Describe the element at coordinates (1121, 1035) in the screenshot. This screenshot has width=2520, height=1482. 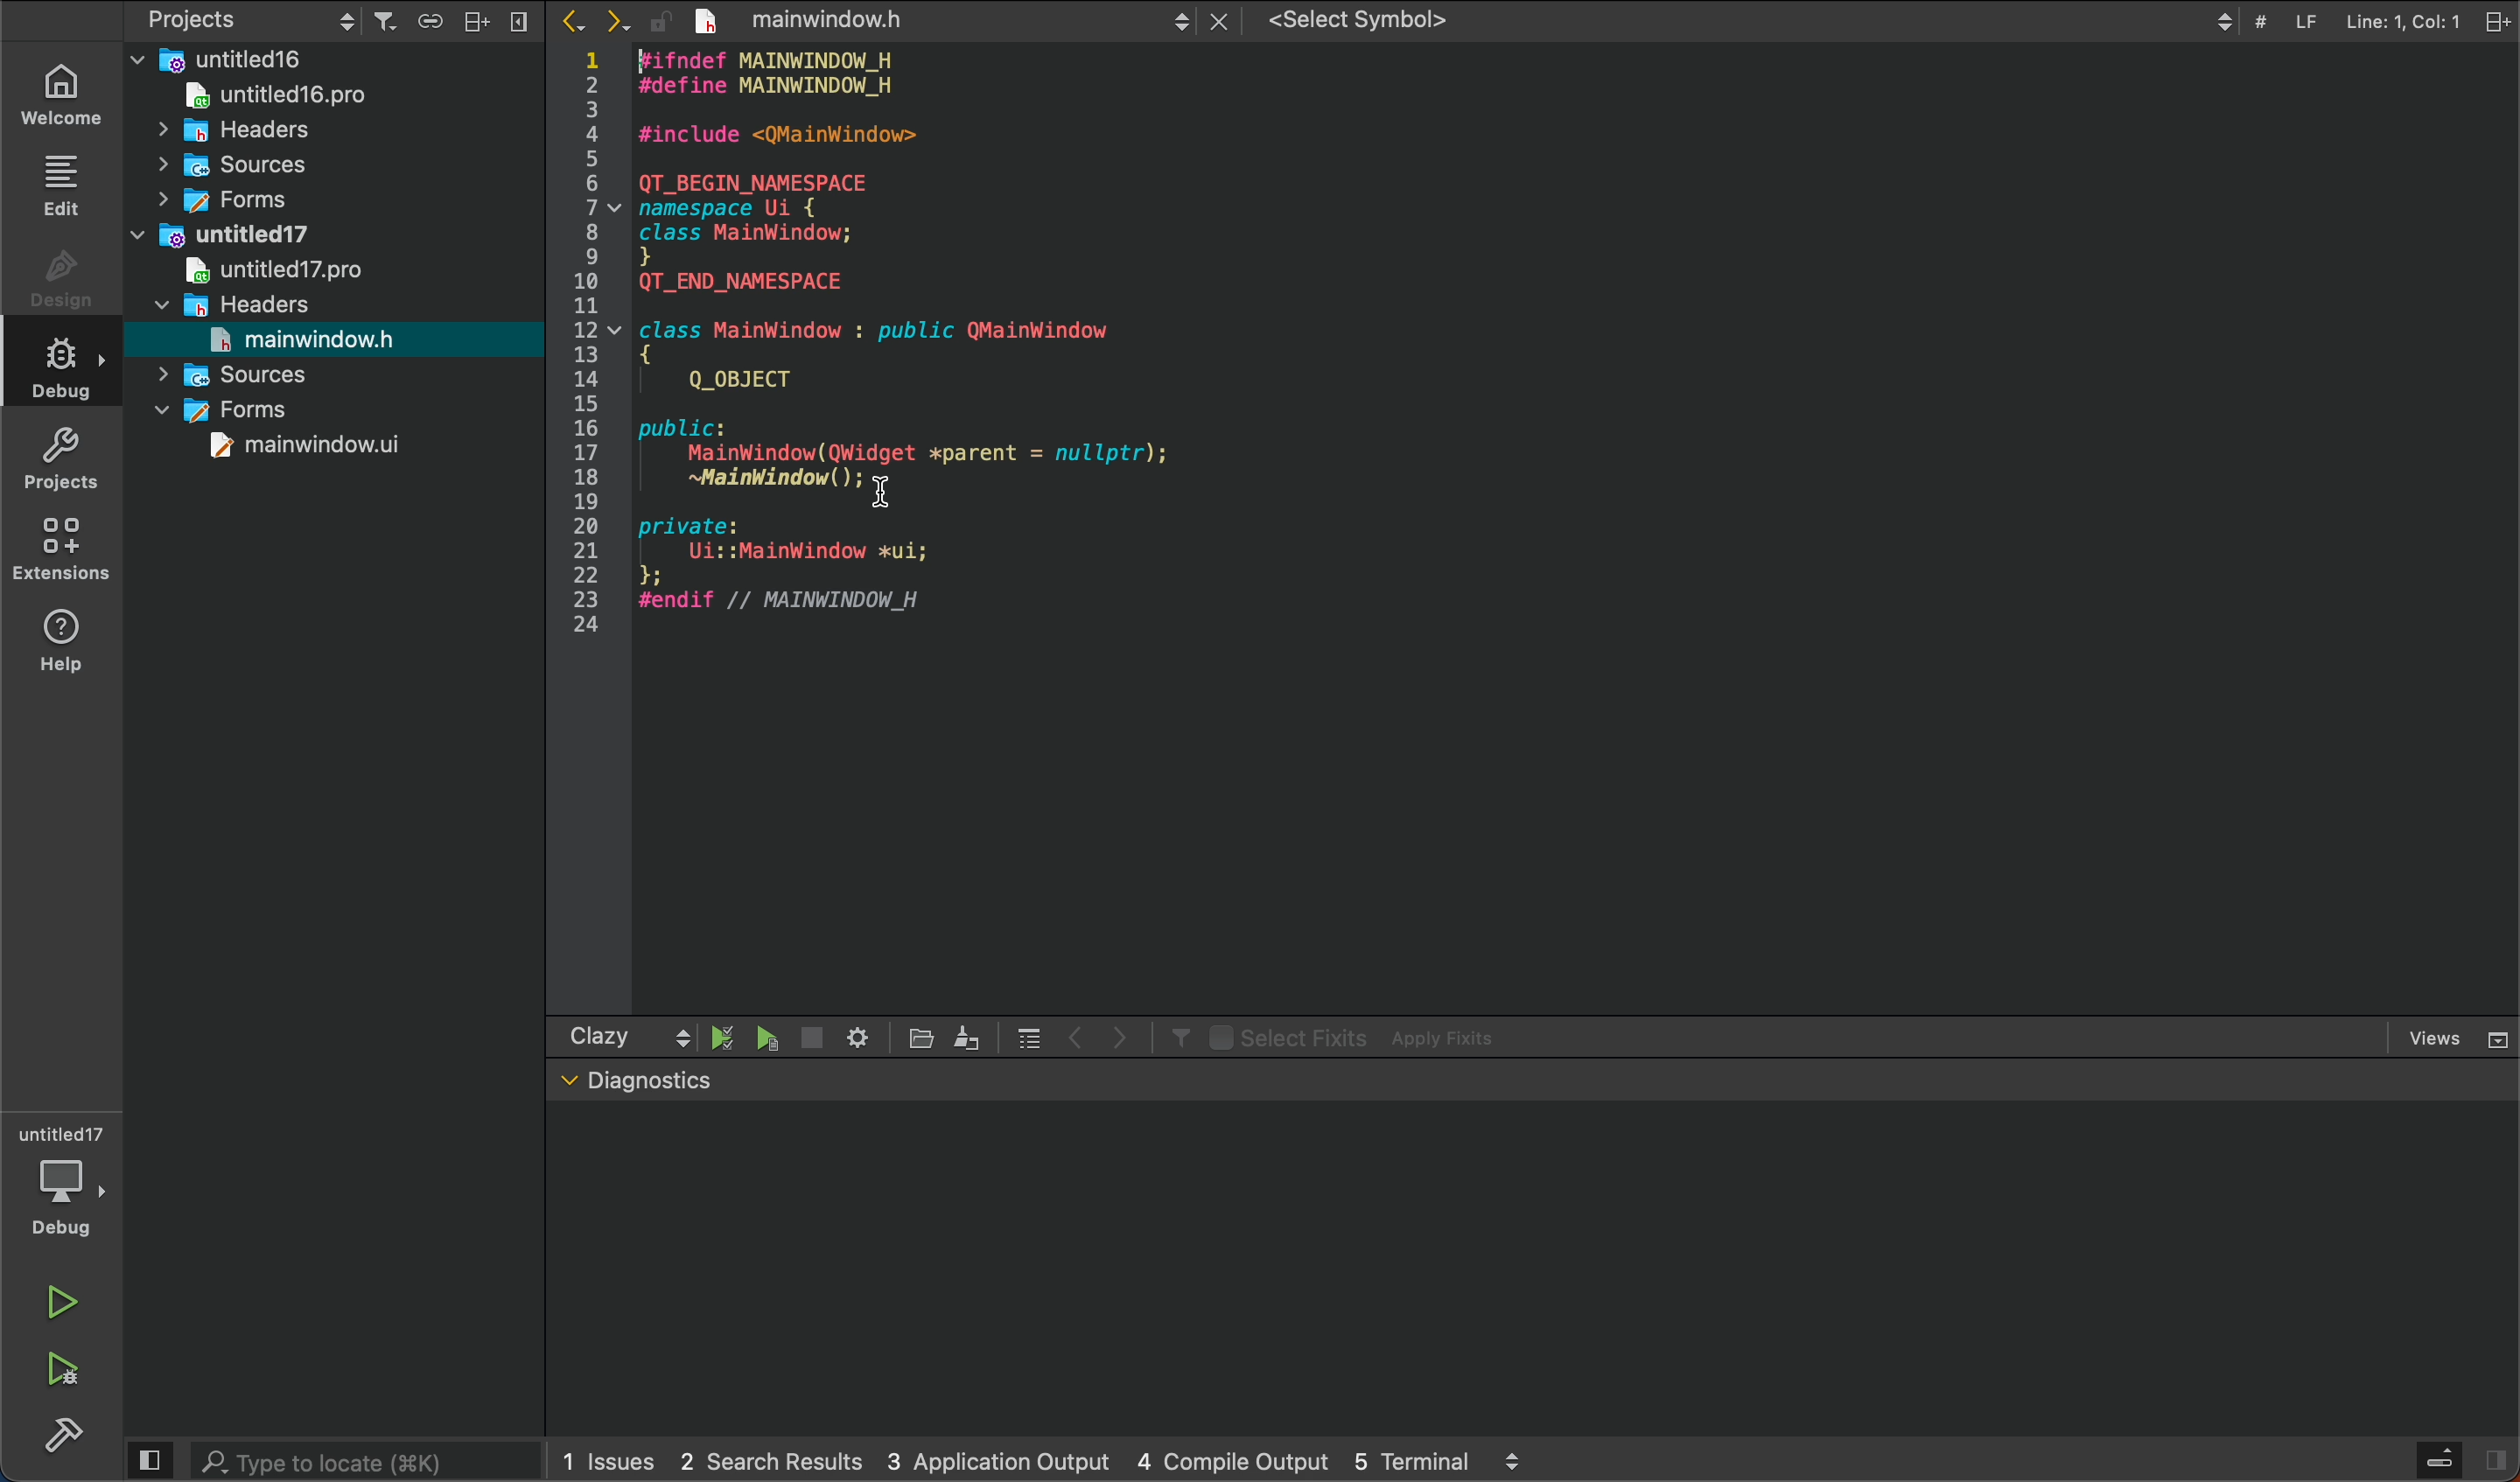
I see `Next` at that location.